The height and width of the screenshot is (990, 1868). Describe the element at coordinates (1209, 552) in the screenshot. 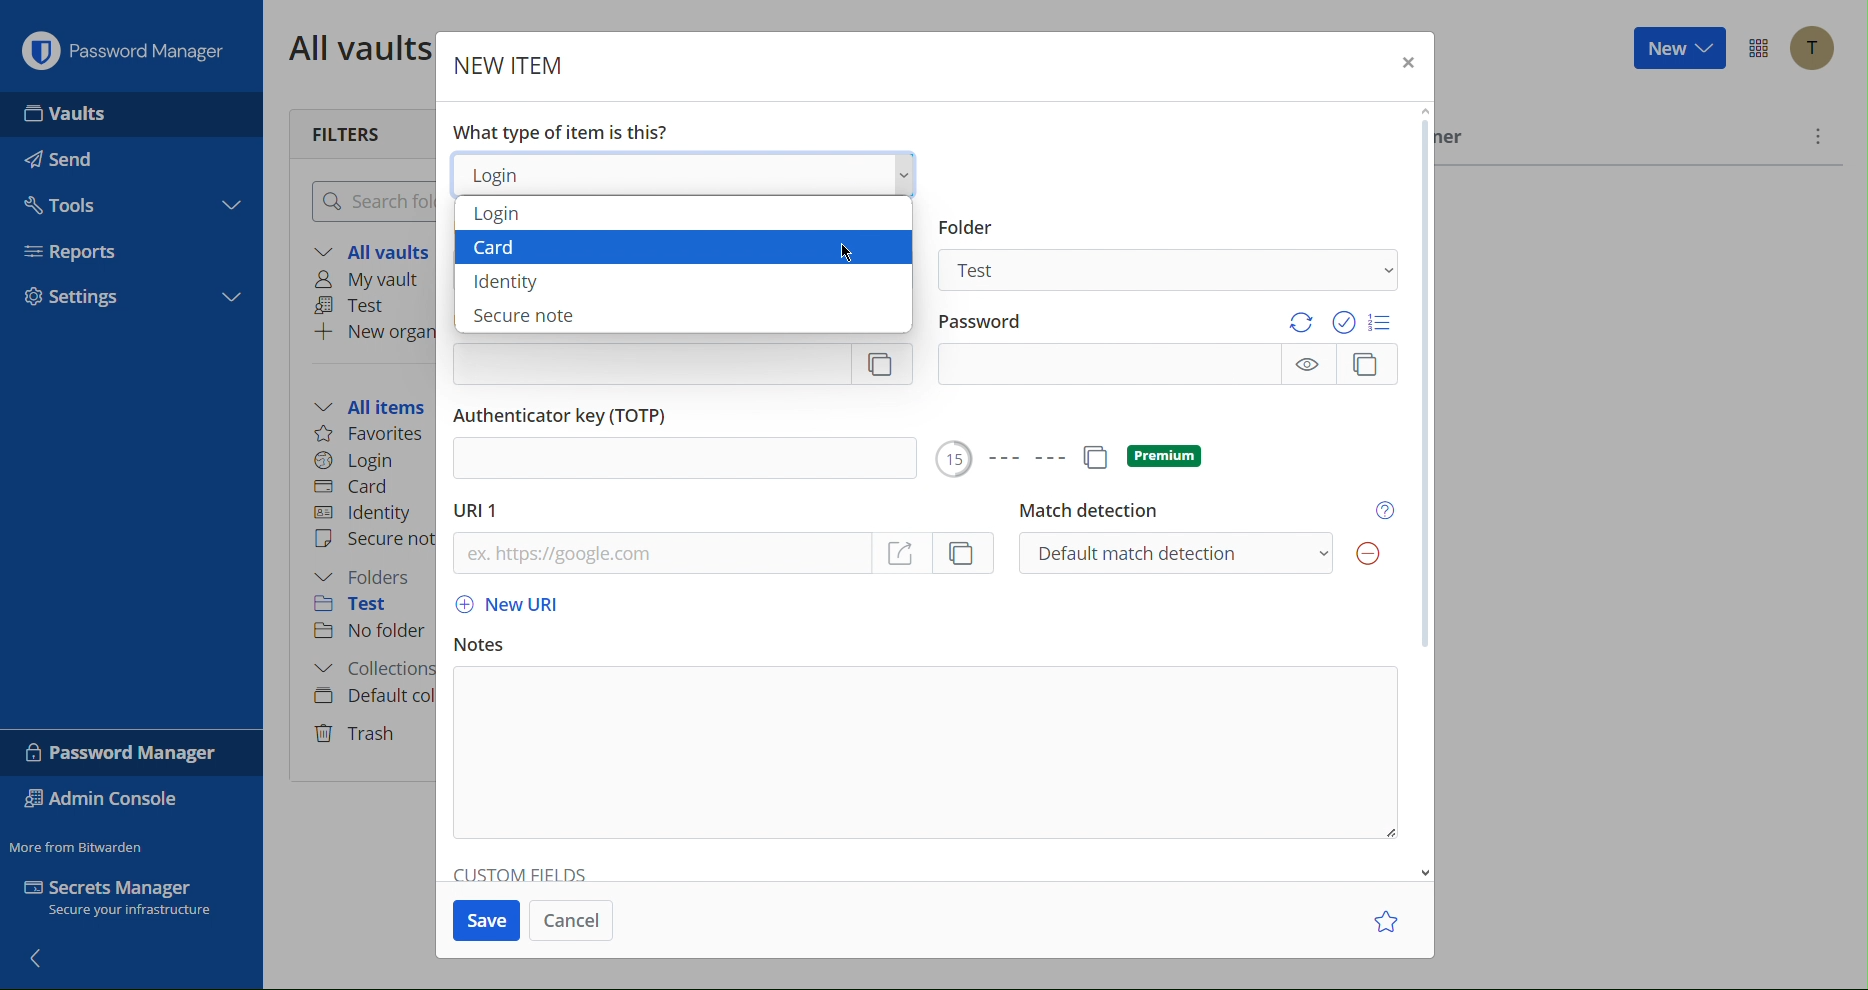

I see `Default match detection` at that location.